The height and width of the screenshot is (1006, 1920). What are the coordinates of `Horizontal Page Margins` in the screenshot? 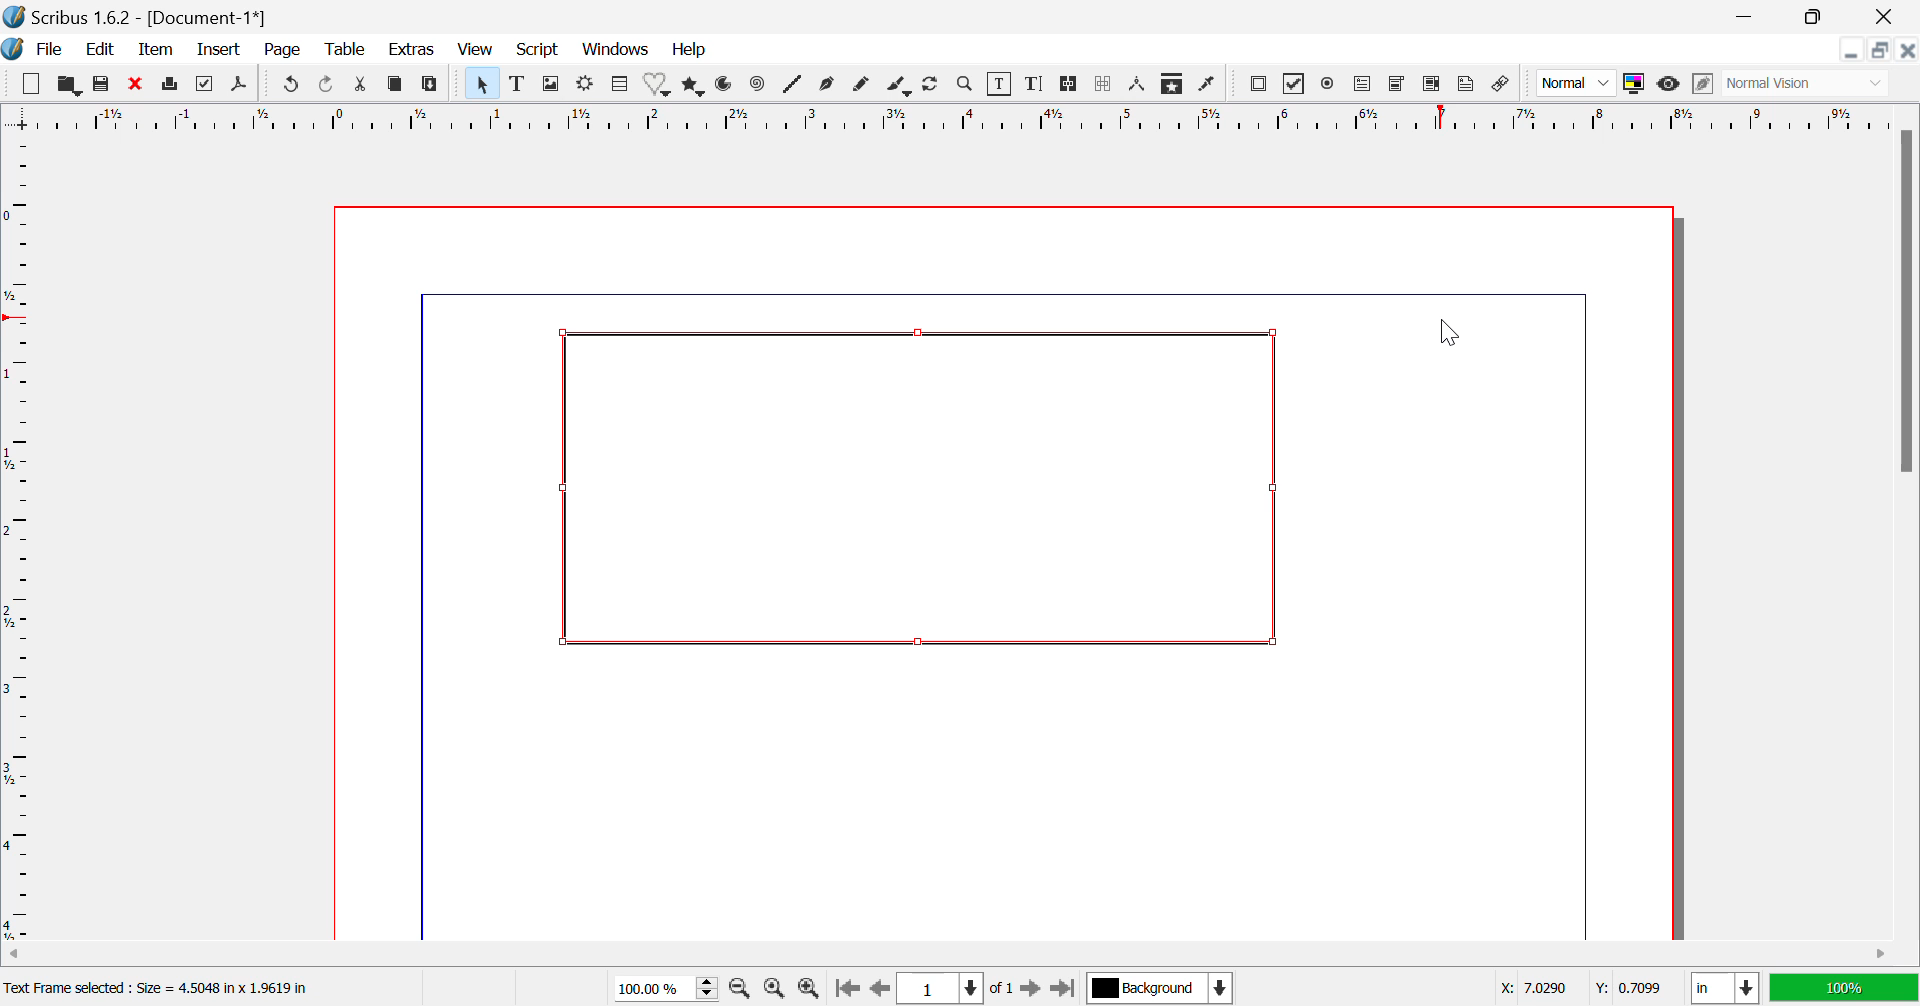 It's located at (24, 540).